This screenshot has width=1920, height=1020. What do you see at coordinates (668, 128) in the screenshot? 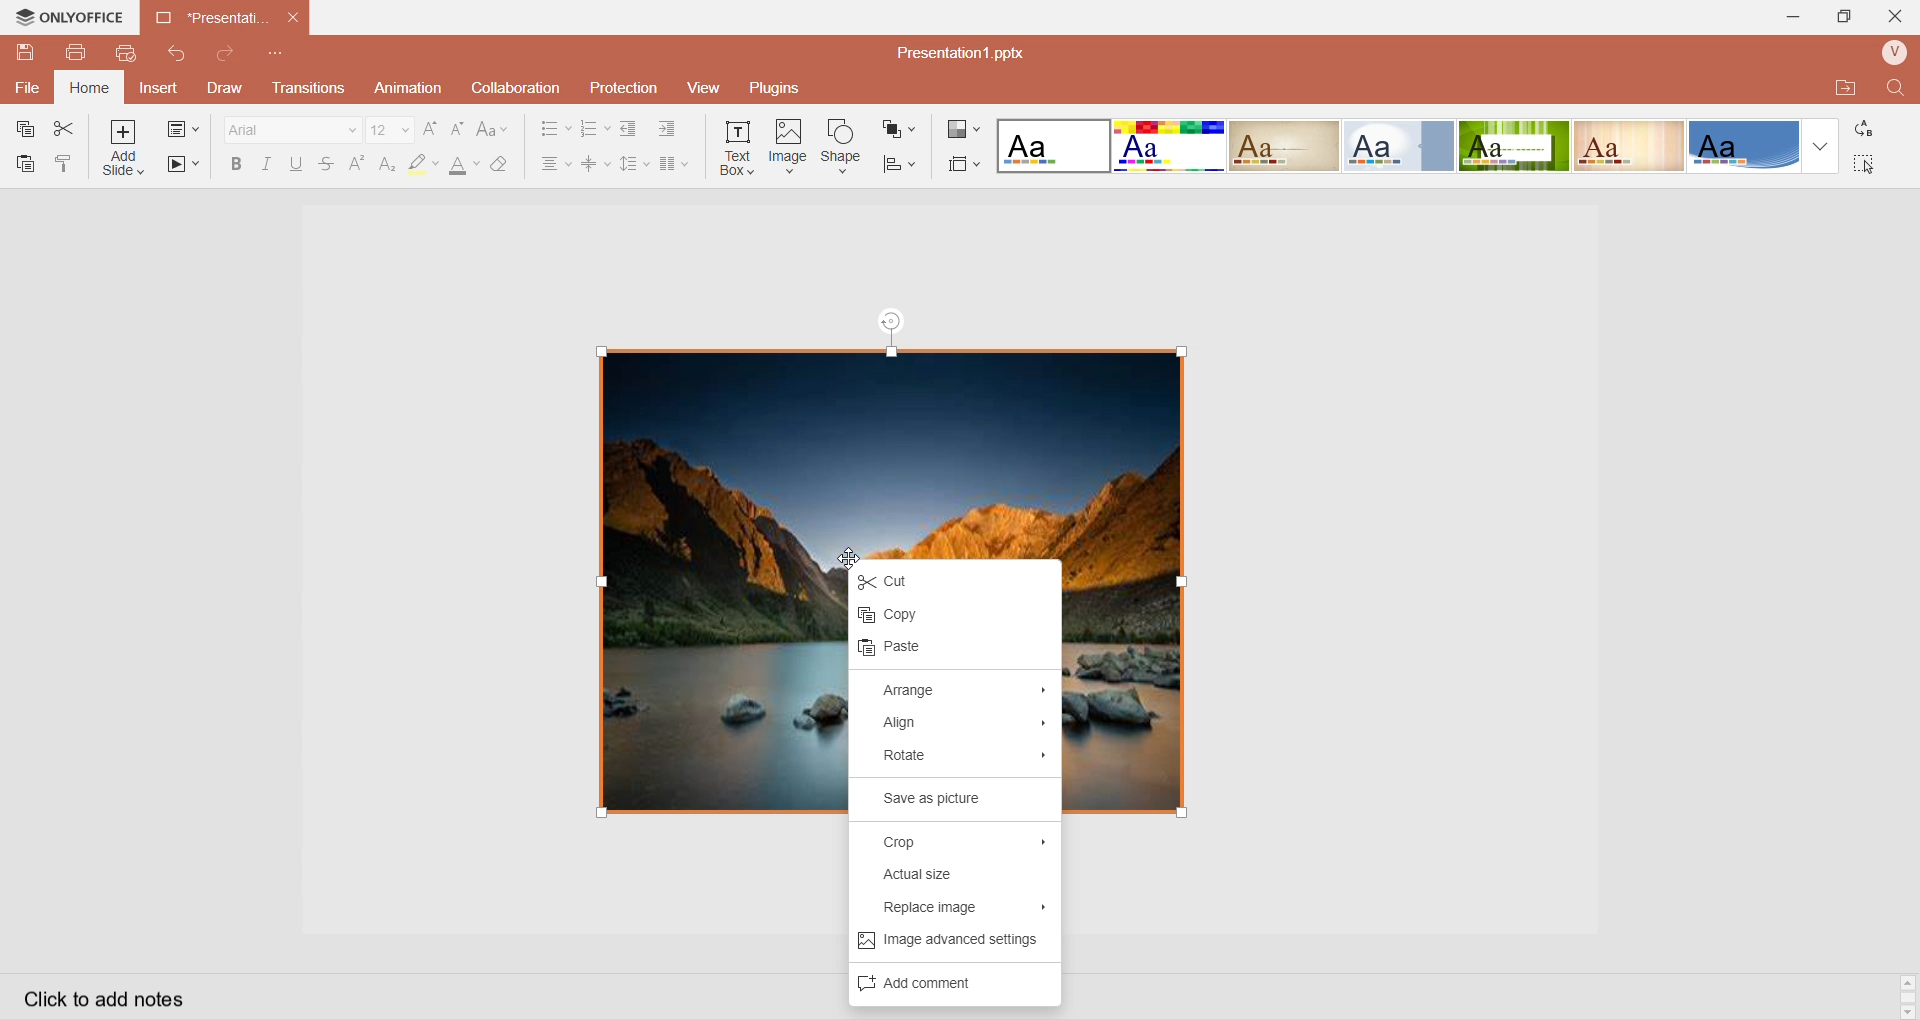
I see `Increase Indent` at bounding box center [668, 128].